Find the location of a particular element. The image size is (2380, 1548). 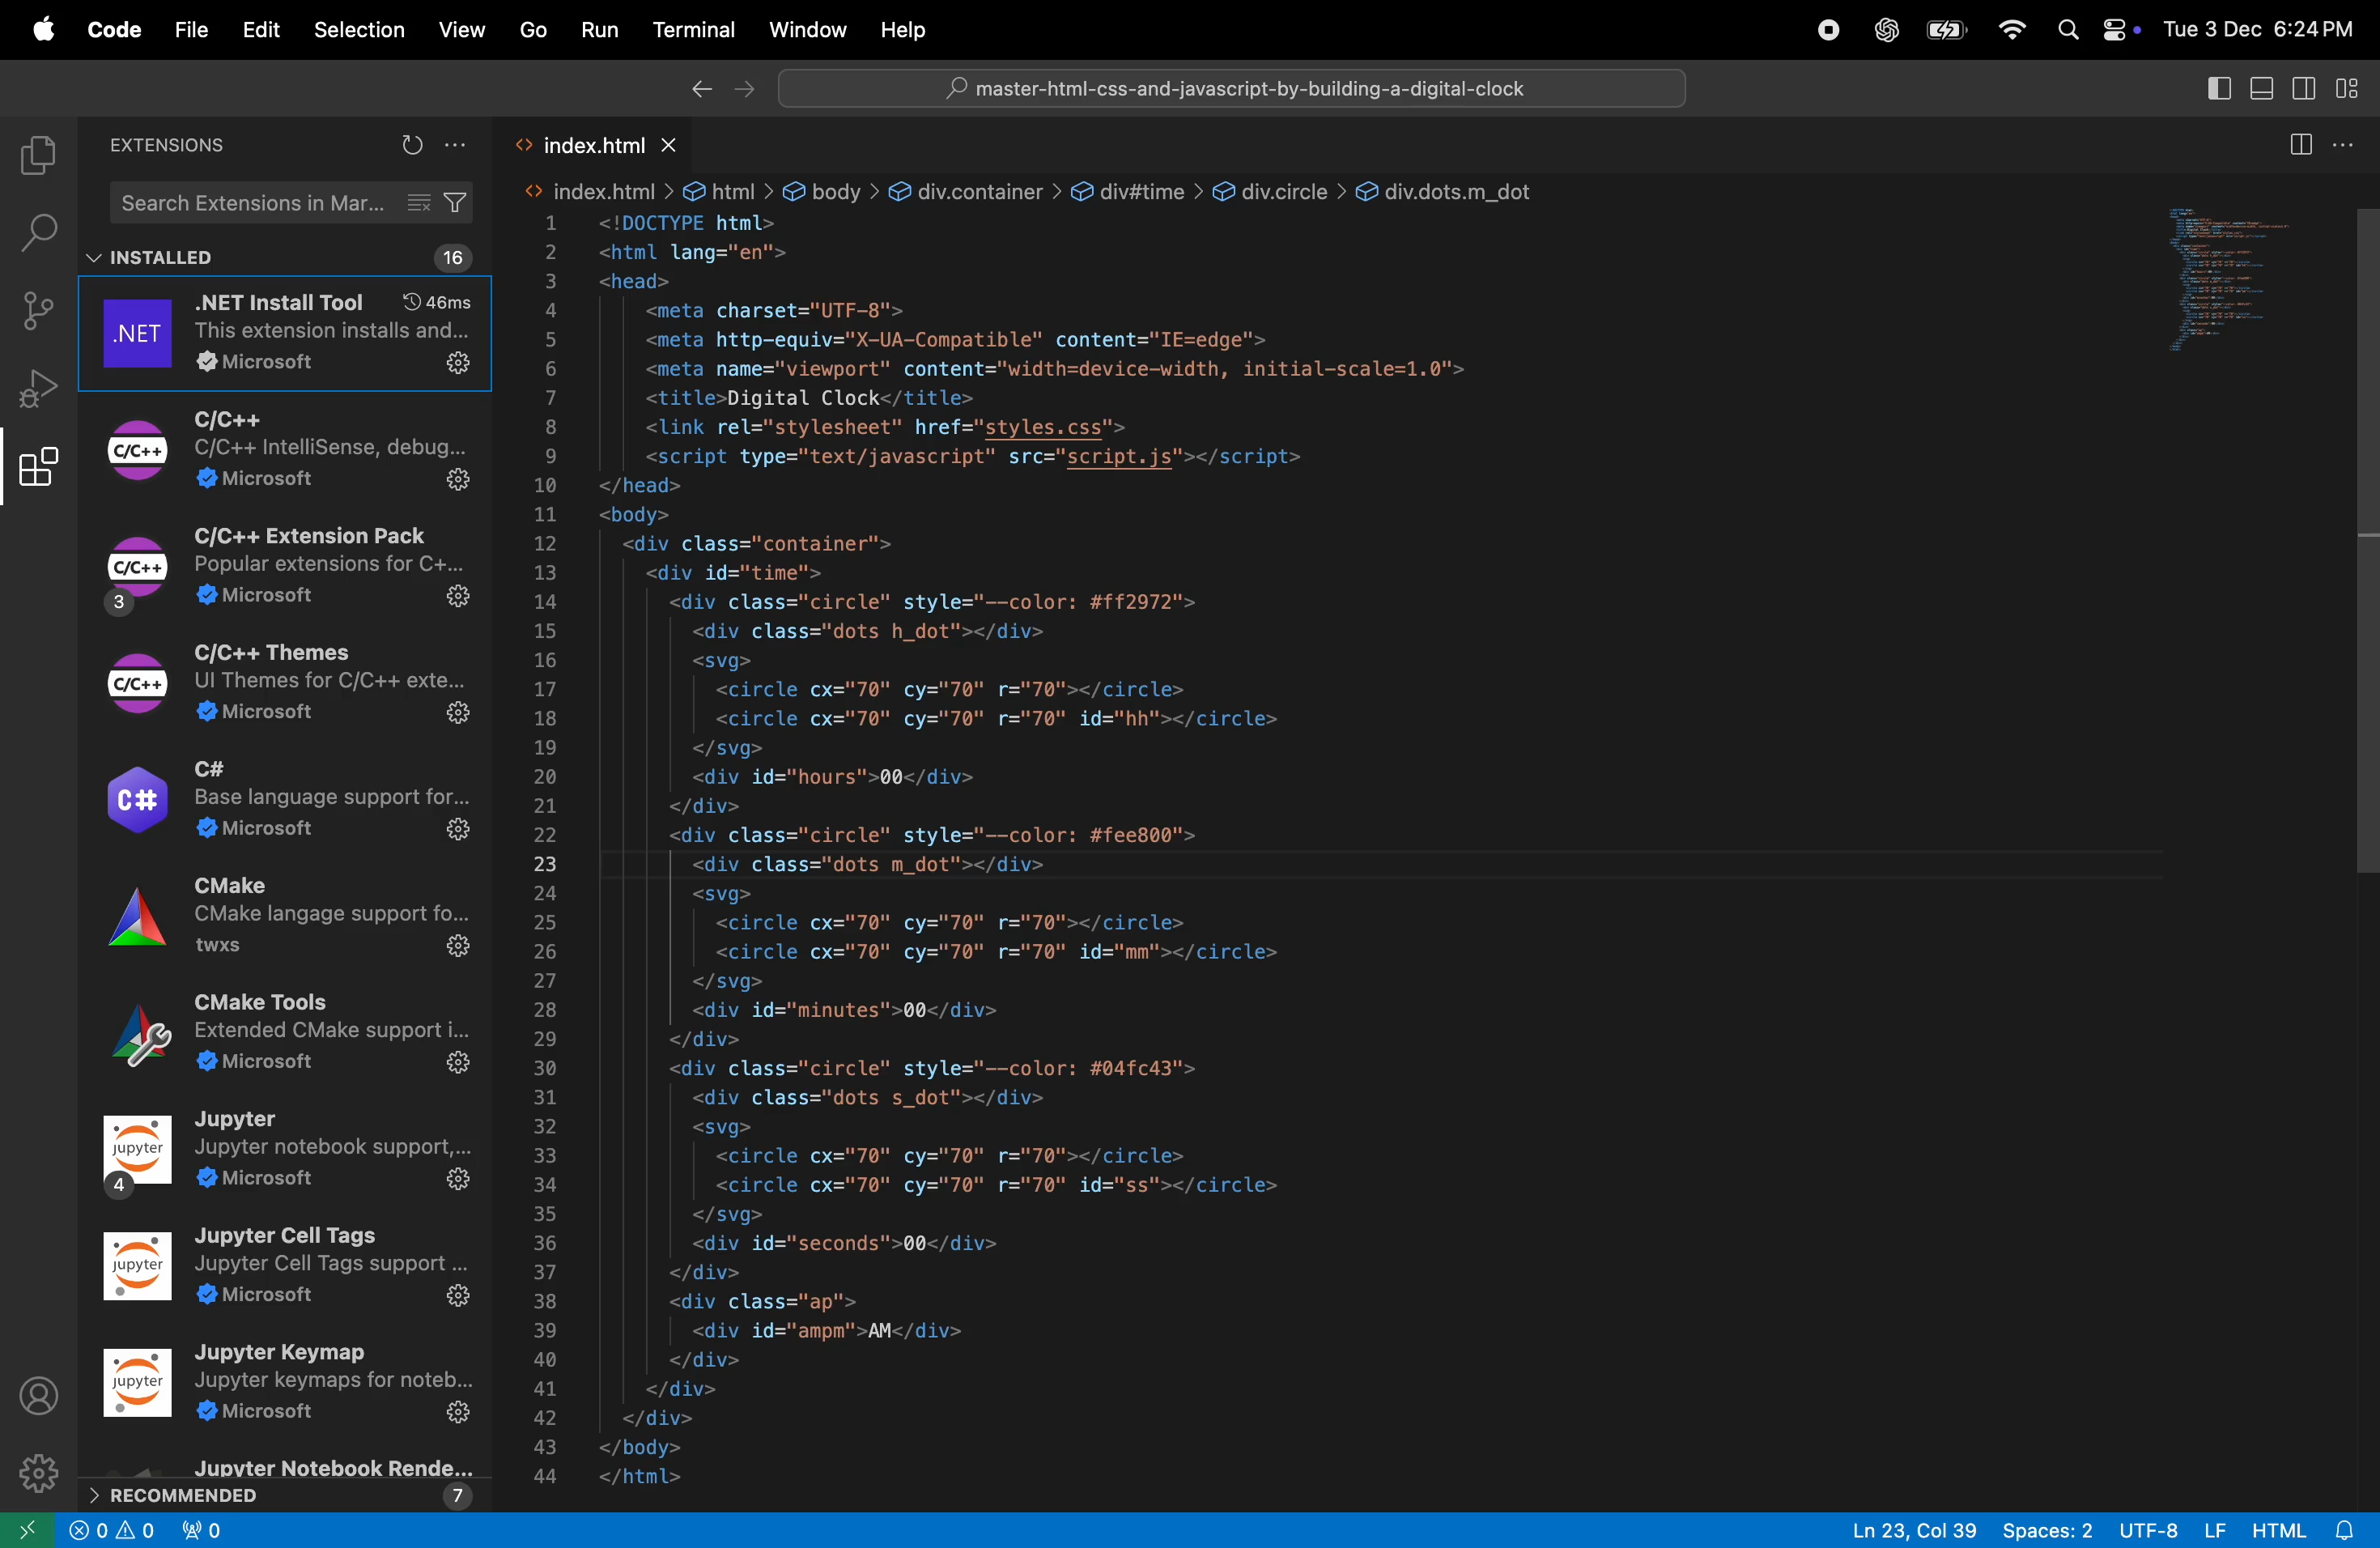

Juypter keymap is located at coordinates (286, 1384).